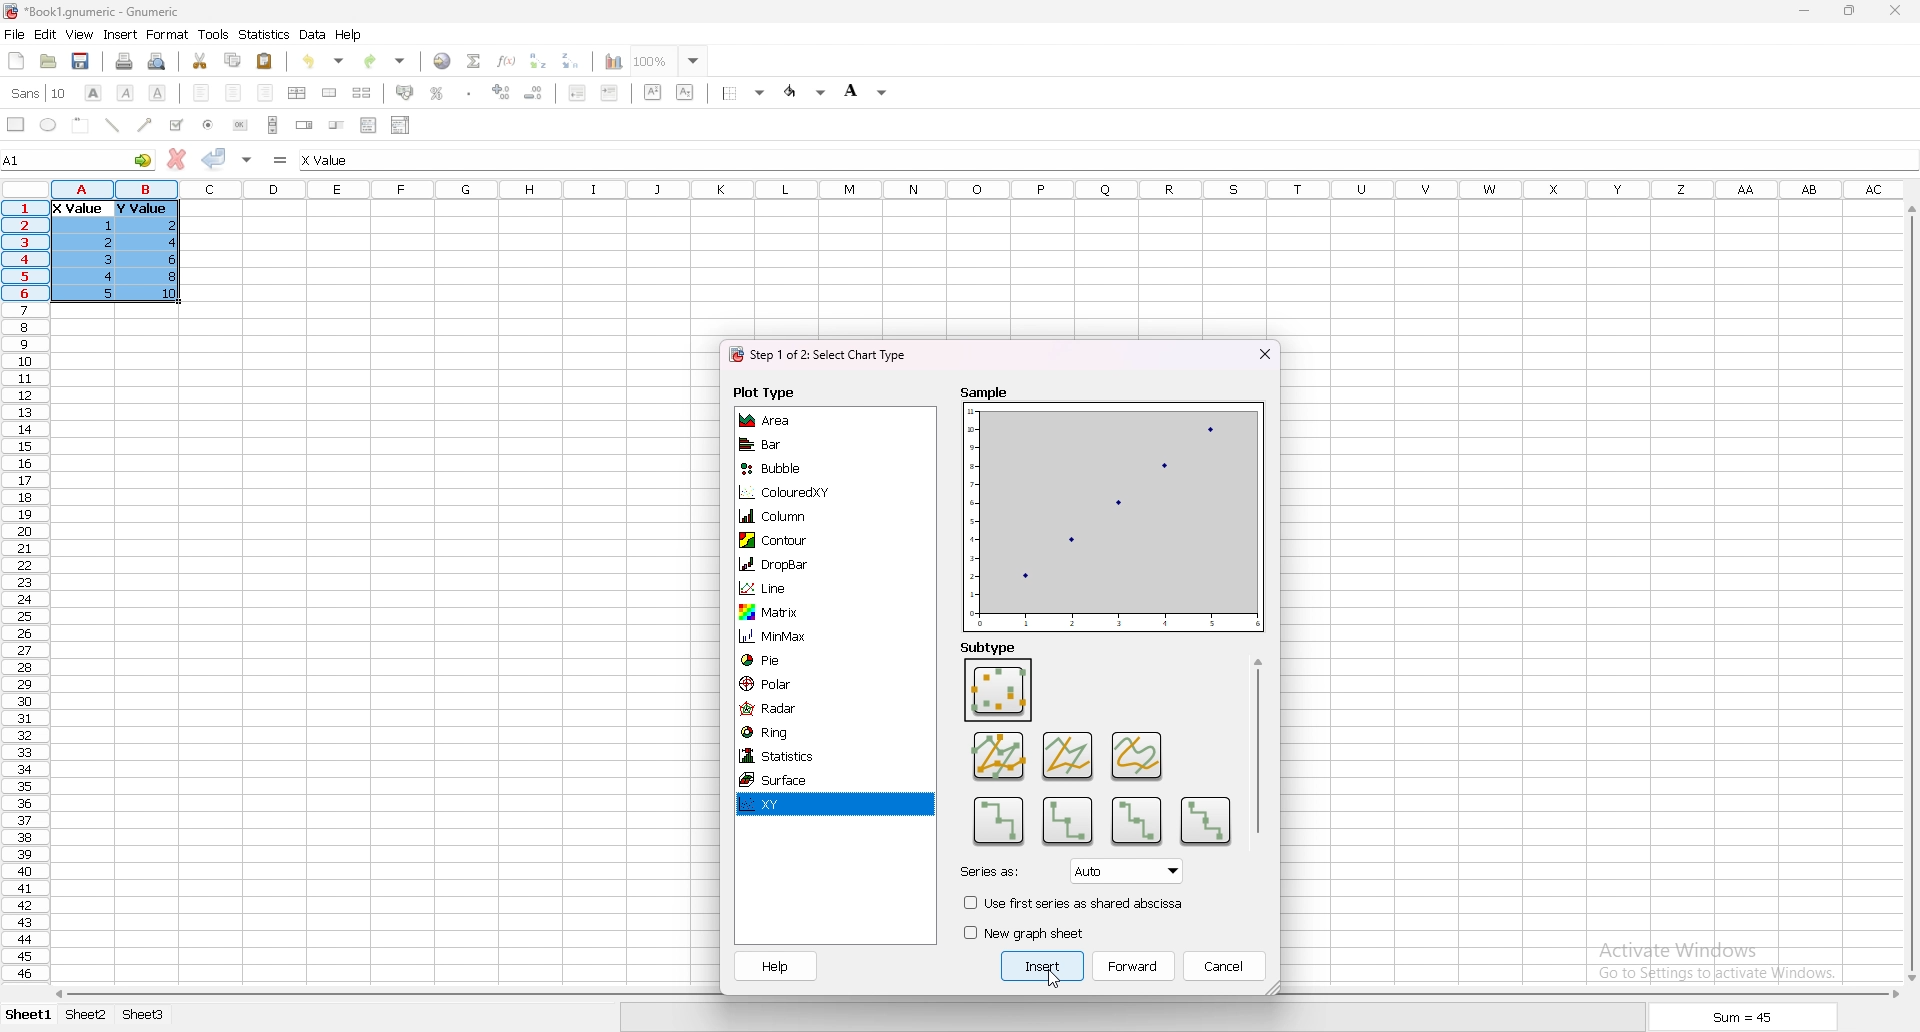  I want to click on print, so click(124, 61).